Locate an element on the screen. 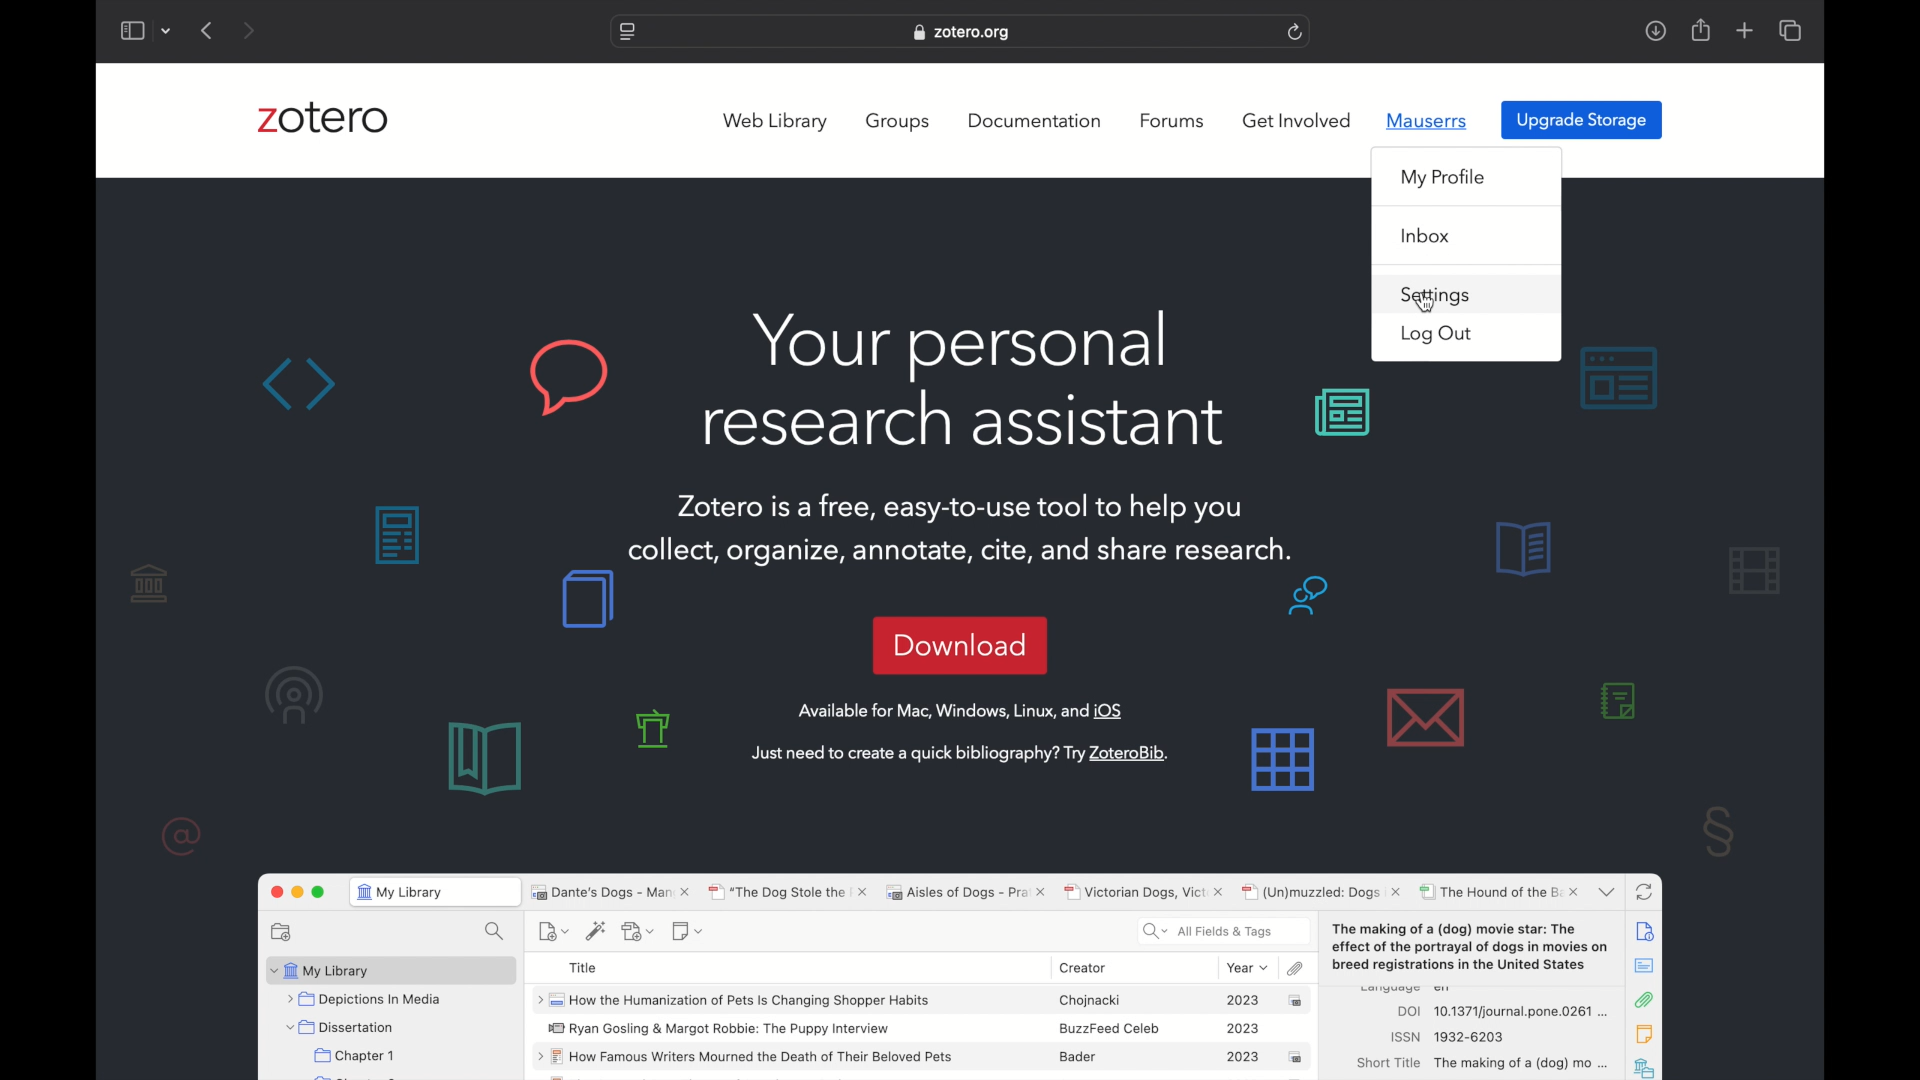 The width and height of the screenshot is (1920, 1080). show tab overview is located at coordinates (1792, 32).